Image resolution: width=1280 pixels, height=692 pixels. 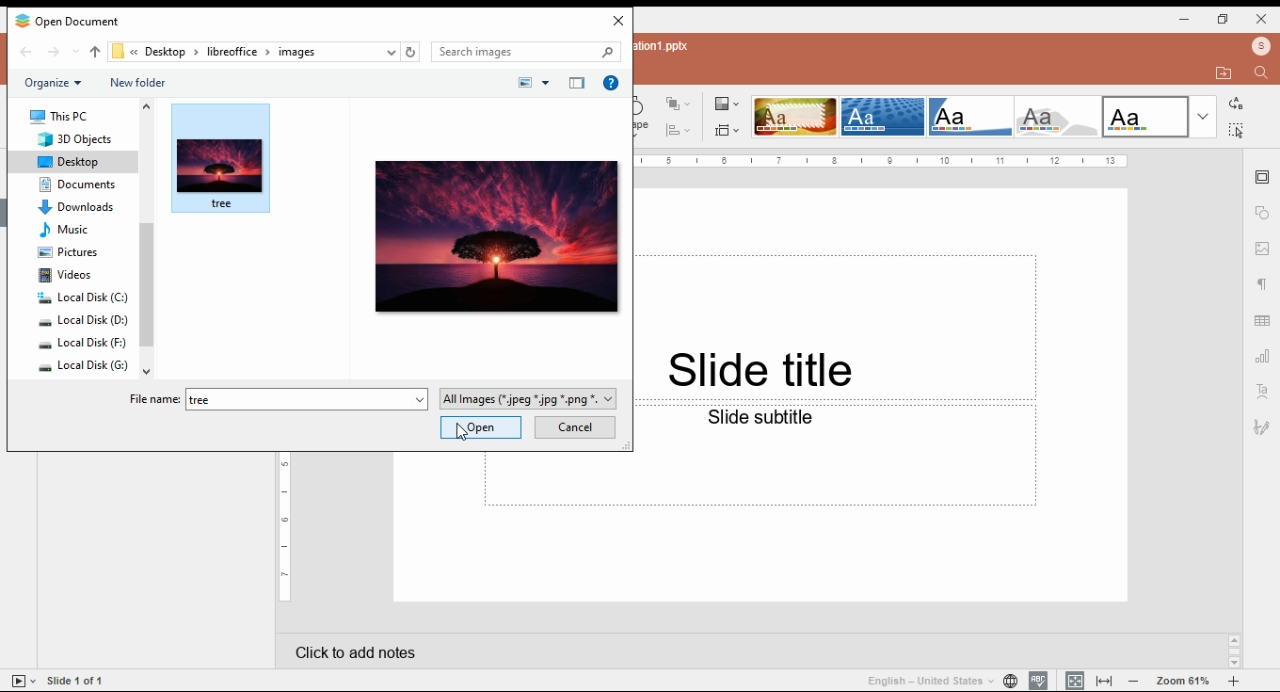 What do you see at coordinates (146, 237) in the screenshot?
I see `scroll bar` at bounding box center [146, 237].